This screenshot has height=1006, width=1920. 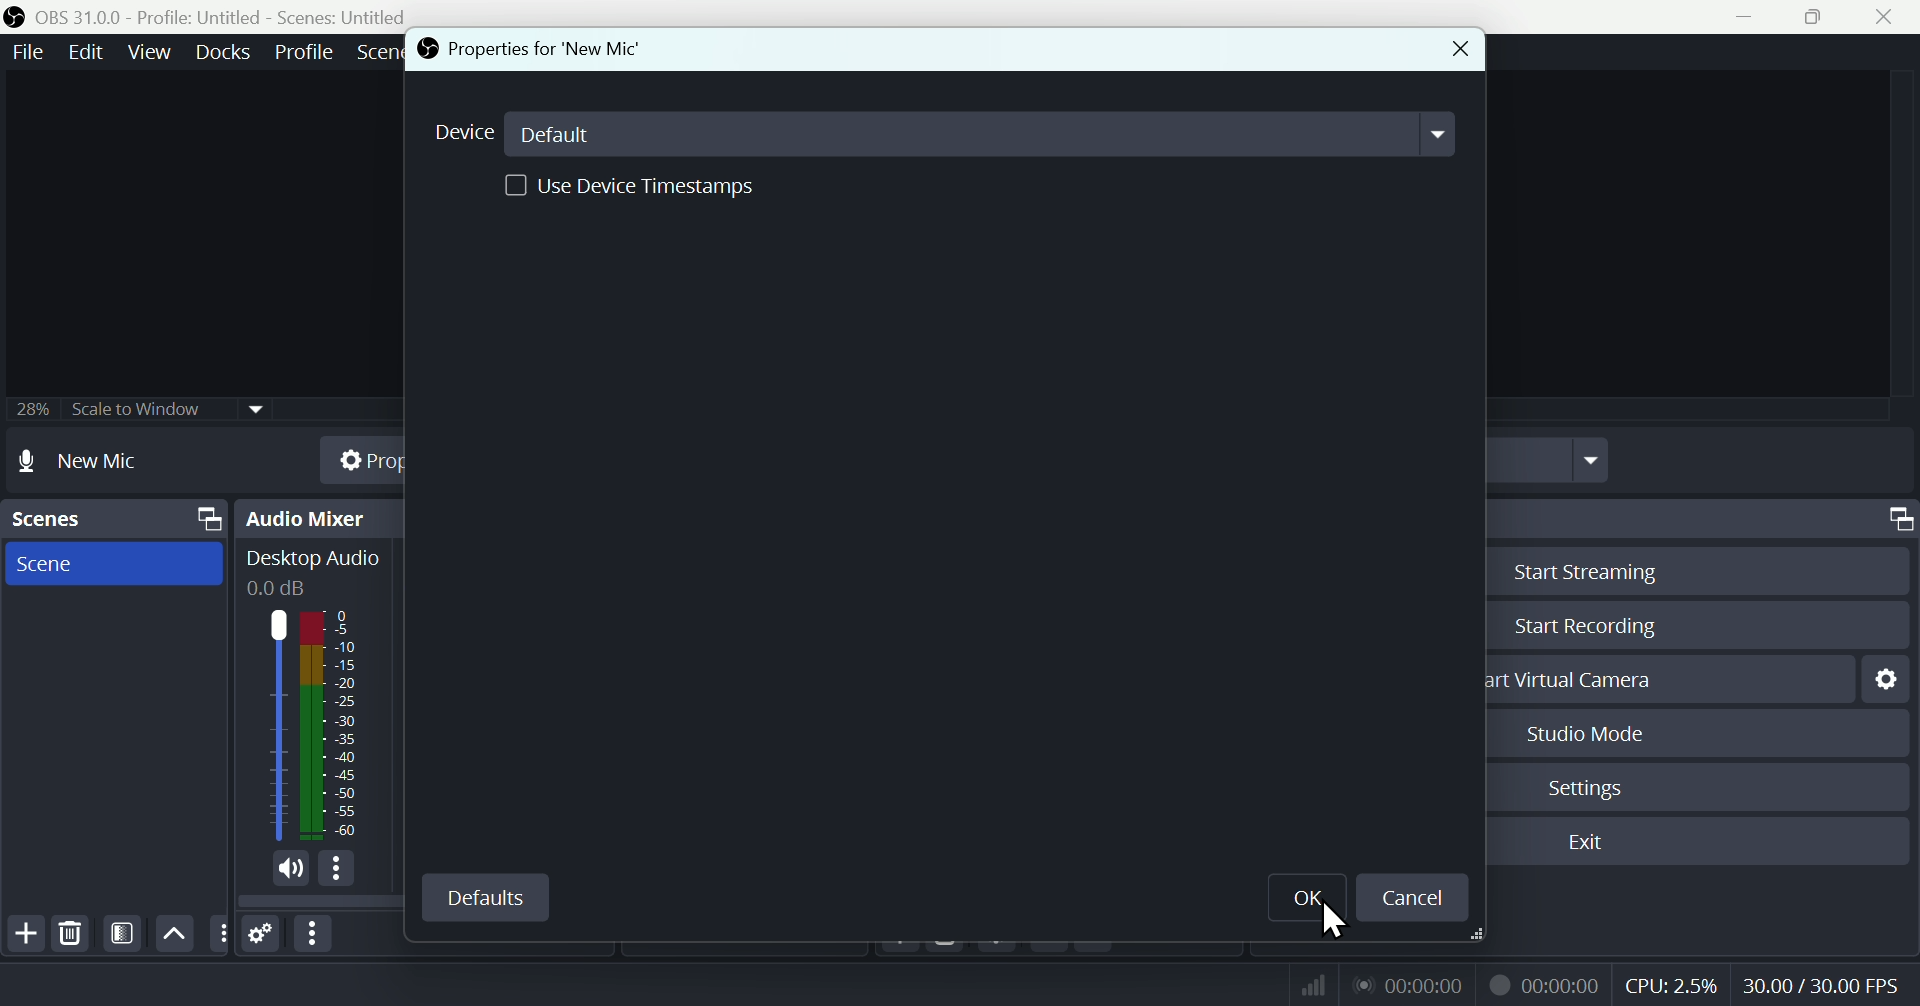 I want to click on More options, so click(x=338, y=872).